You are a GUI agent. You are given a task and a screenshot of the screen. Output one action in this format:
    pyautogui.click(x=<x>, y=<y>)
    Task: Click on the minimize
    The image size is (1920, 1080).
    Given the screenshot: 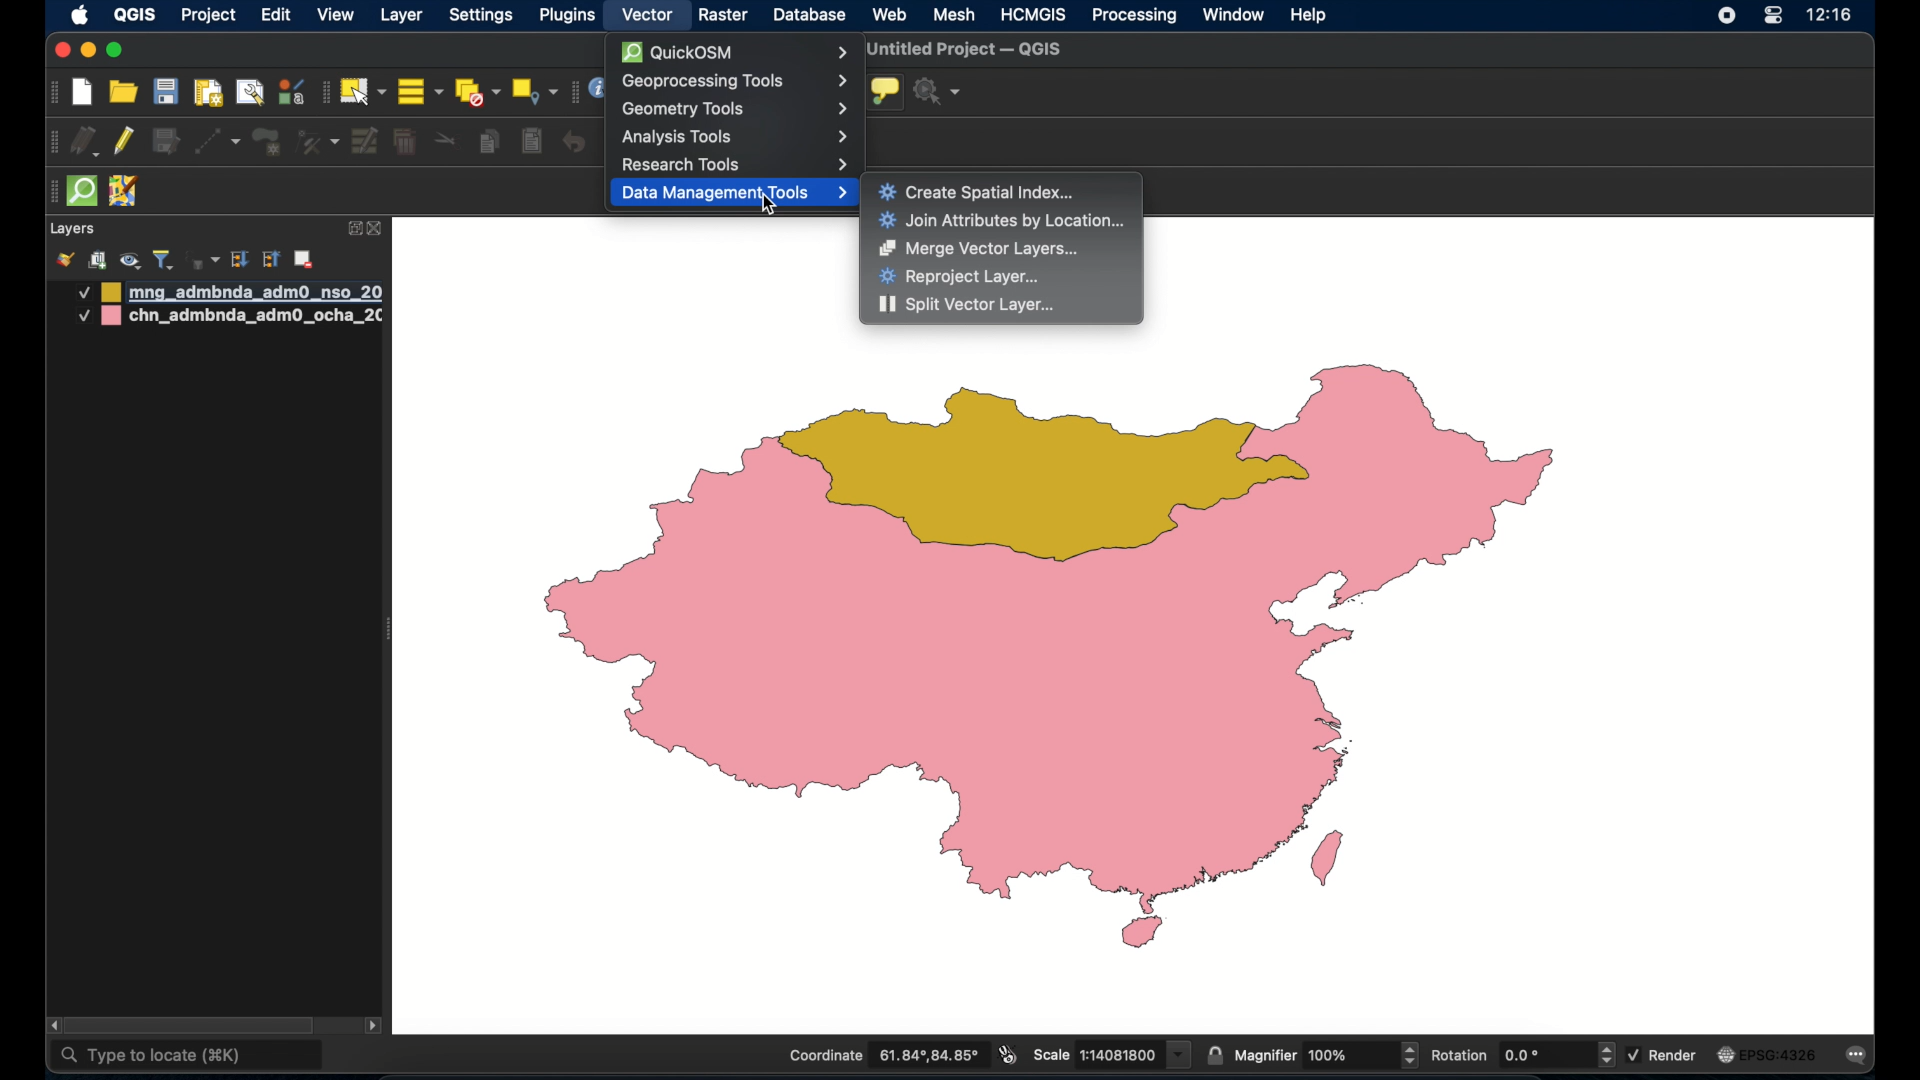 What is the action you would take?
    pyautogui.click(x=87, y=52)
    